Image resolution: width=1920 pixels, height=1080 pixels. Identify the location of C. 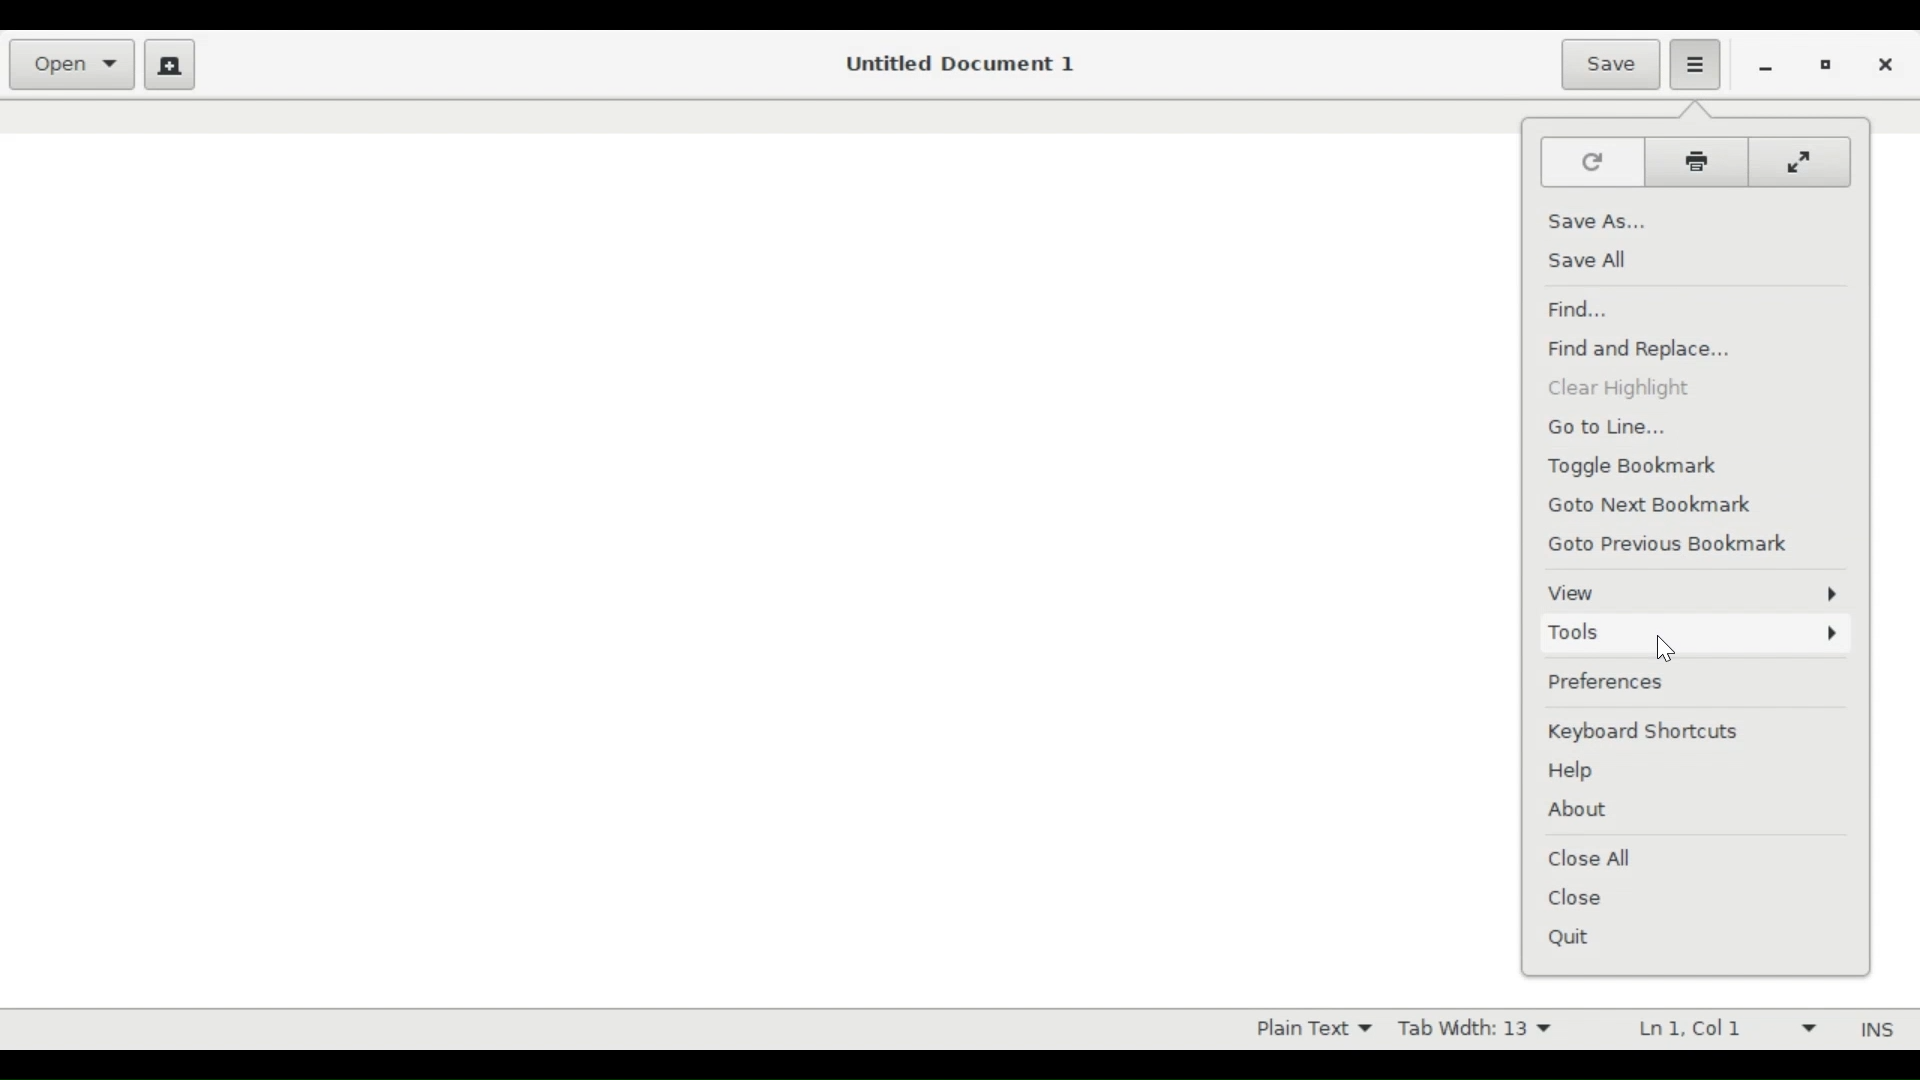
(1802, 162).